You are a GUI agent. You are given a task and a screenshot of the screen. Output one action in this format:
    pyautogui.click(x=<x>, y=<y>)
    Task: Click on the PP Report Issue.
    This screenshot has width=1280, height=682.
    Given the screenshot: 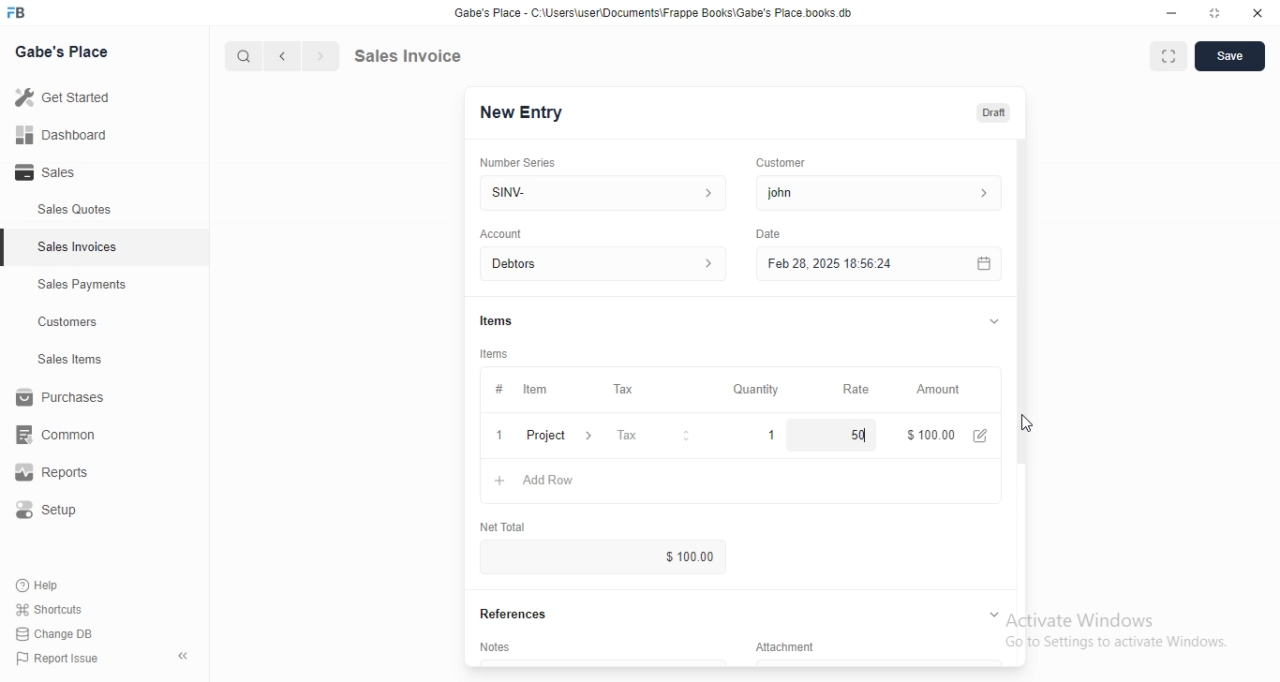 What is the action you would take?
    pyautogui.click(x=64, y=662)
    